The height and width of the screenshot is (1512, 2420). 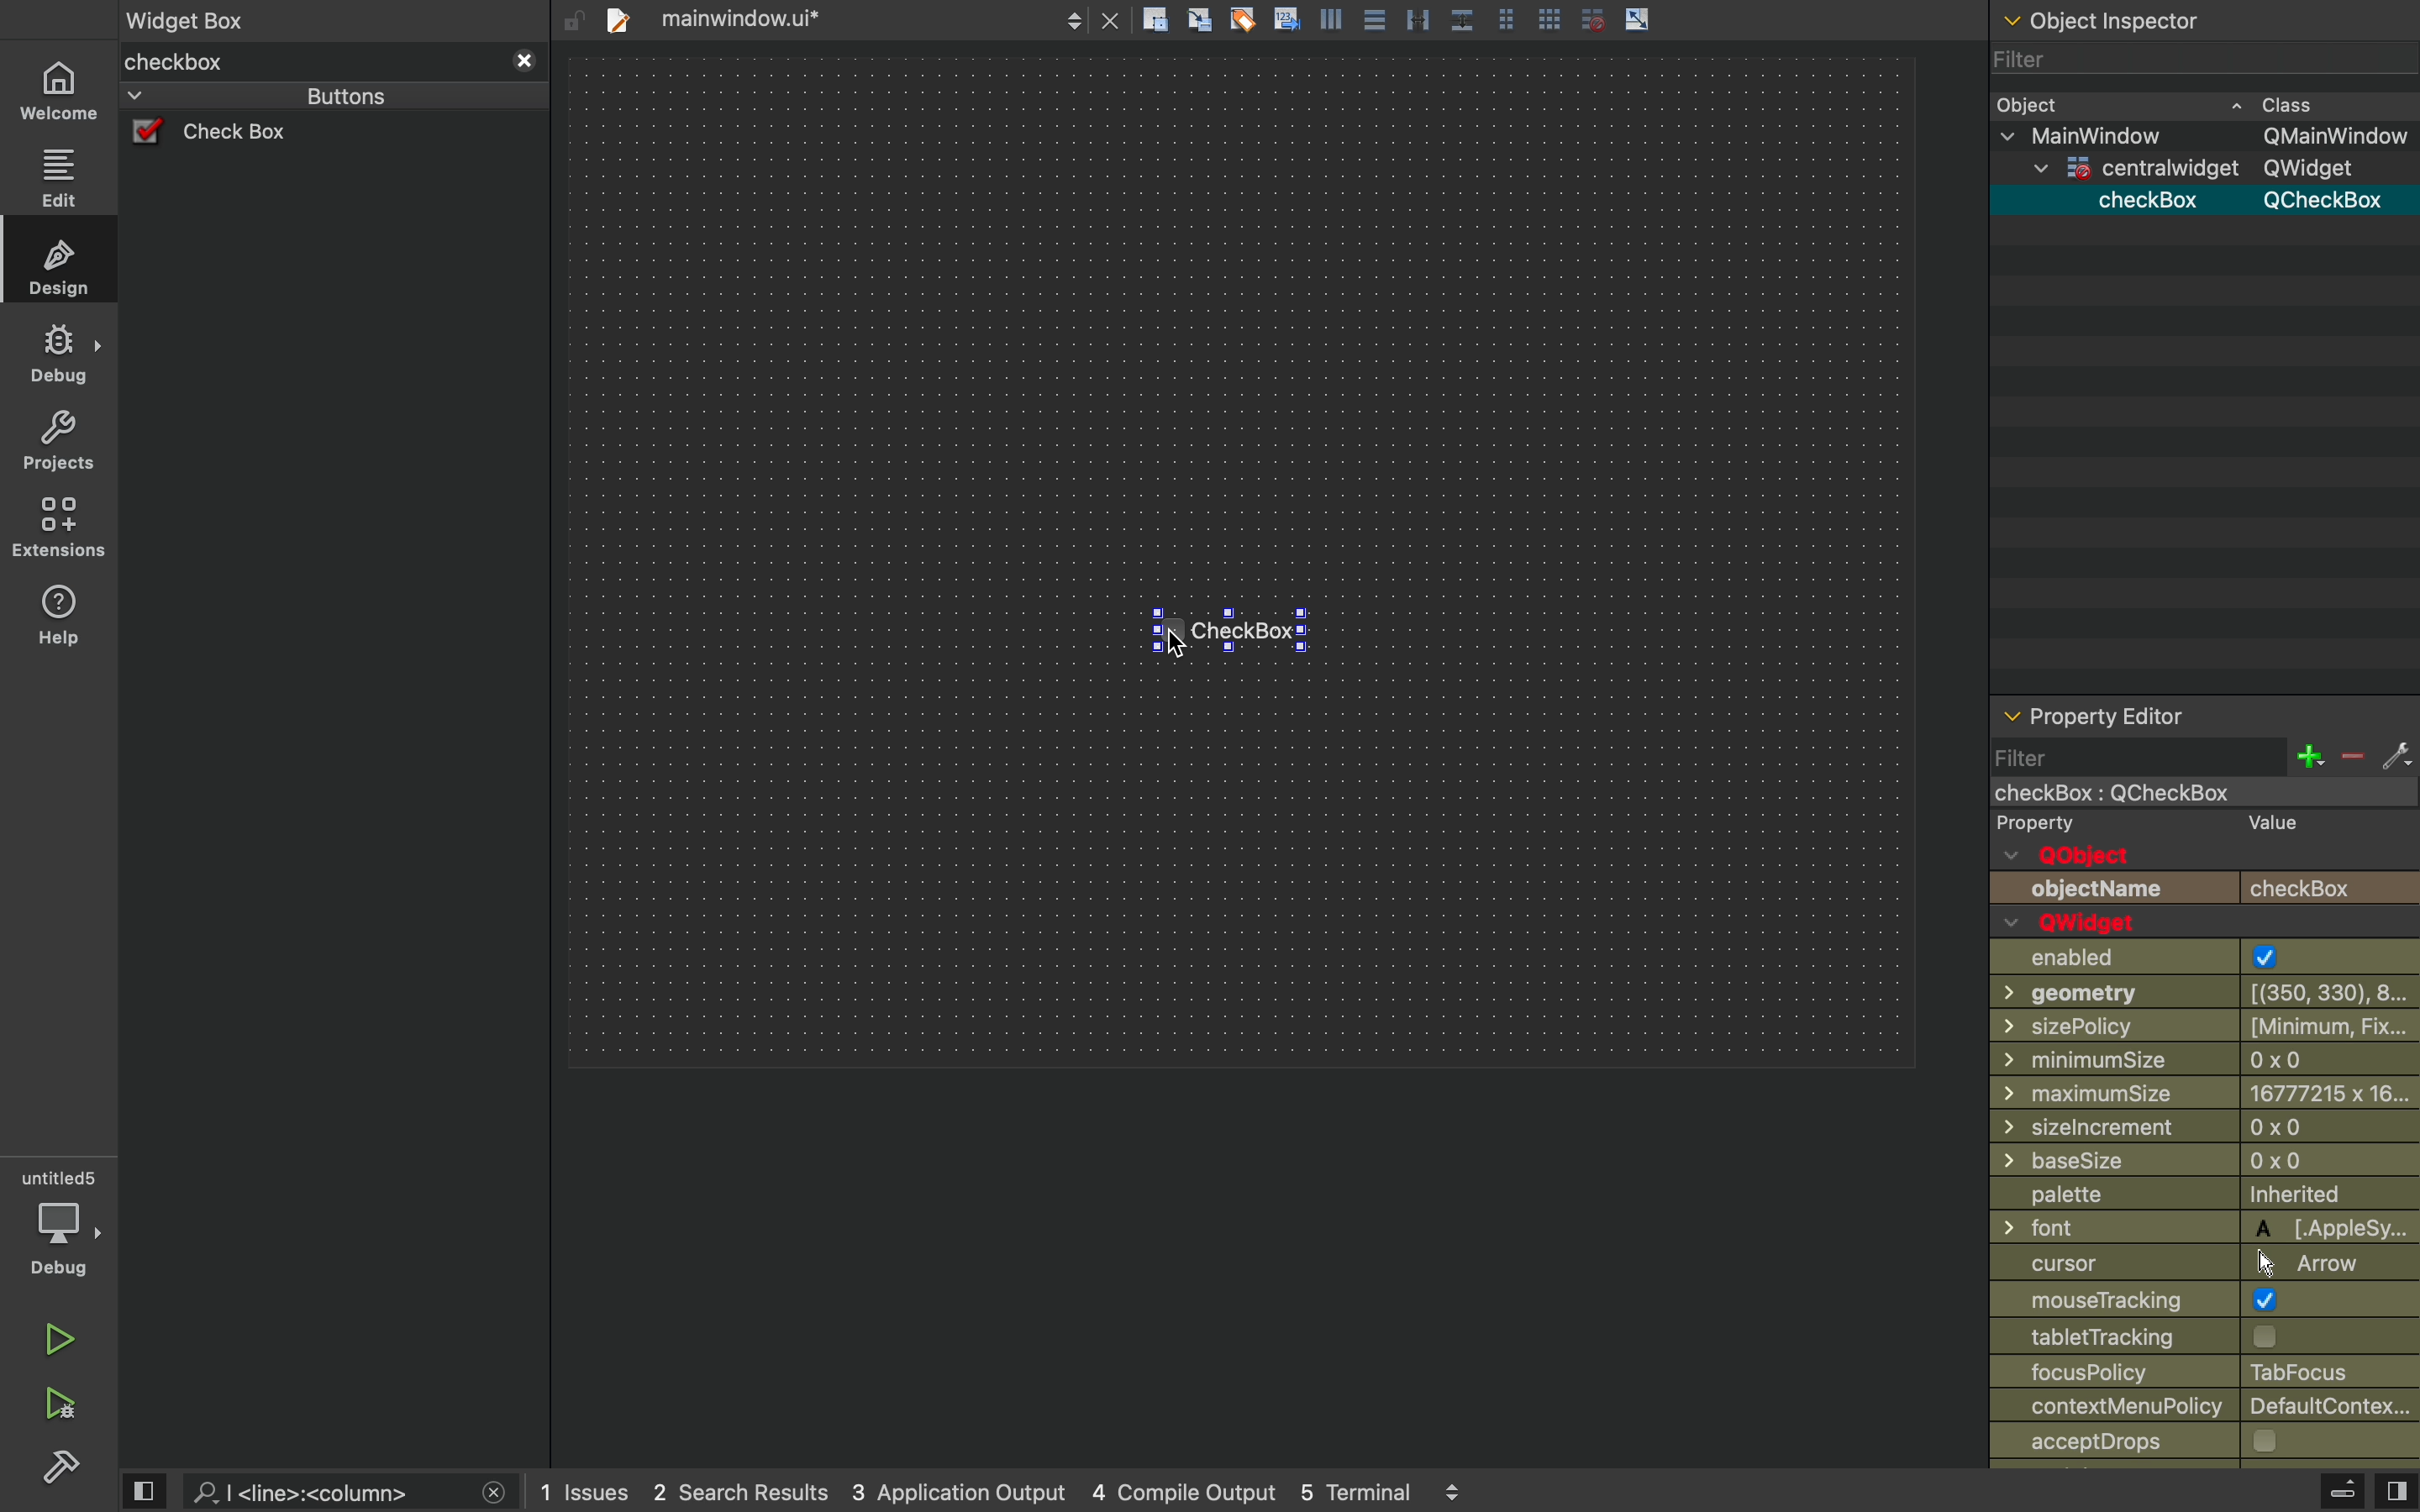 I want to click on help, so click(x=58, y=622).